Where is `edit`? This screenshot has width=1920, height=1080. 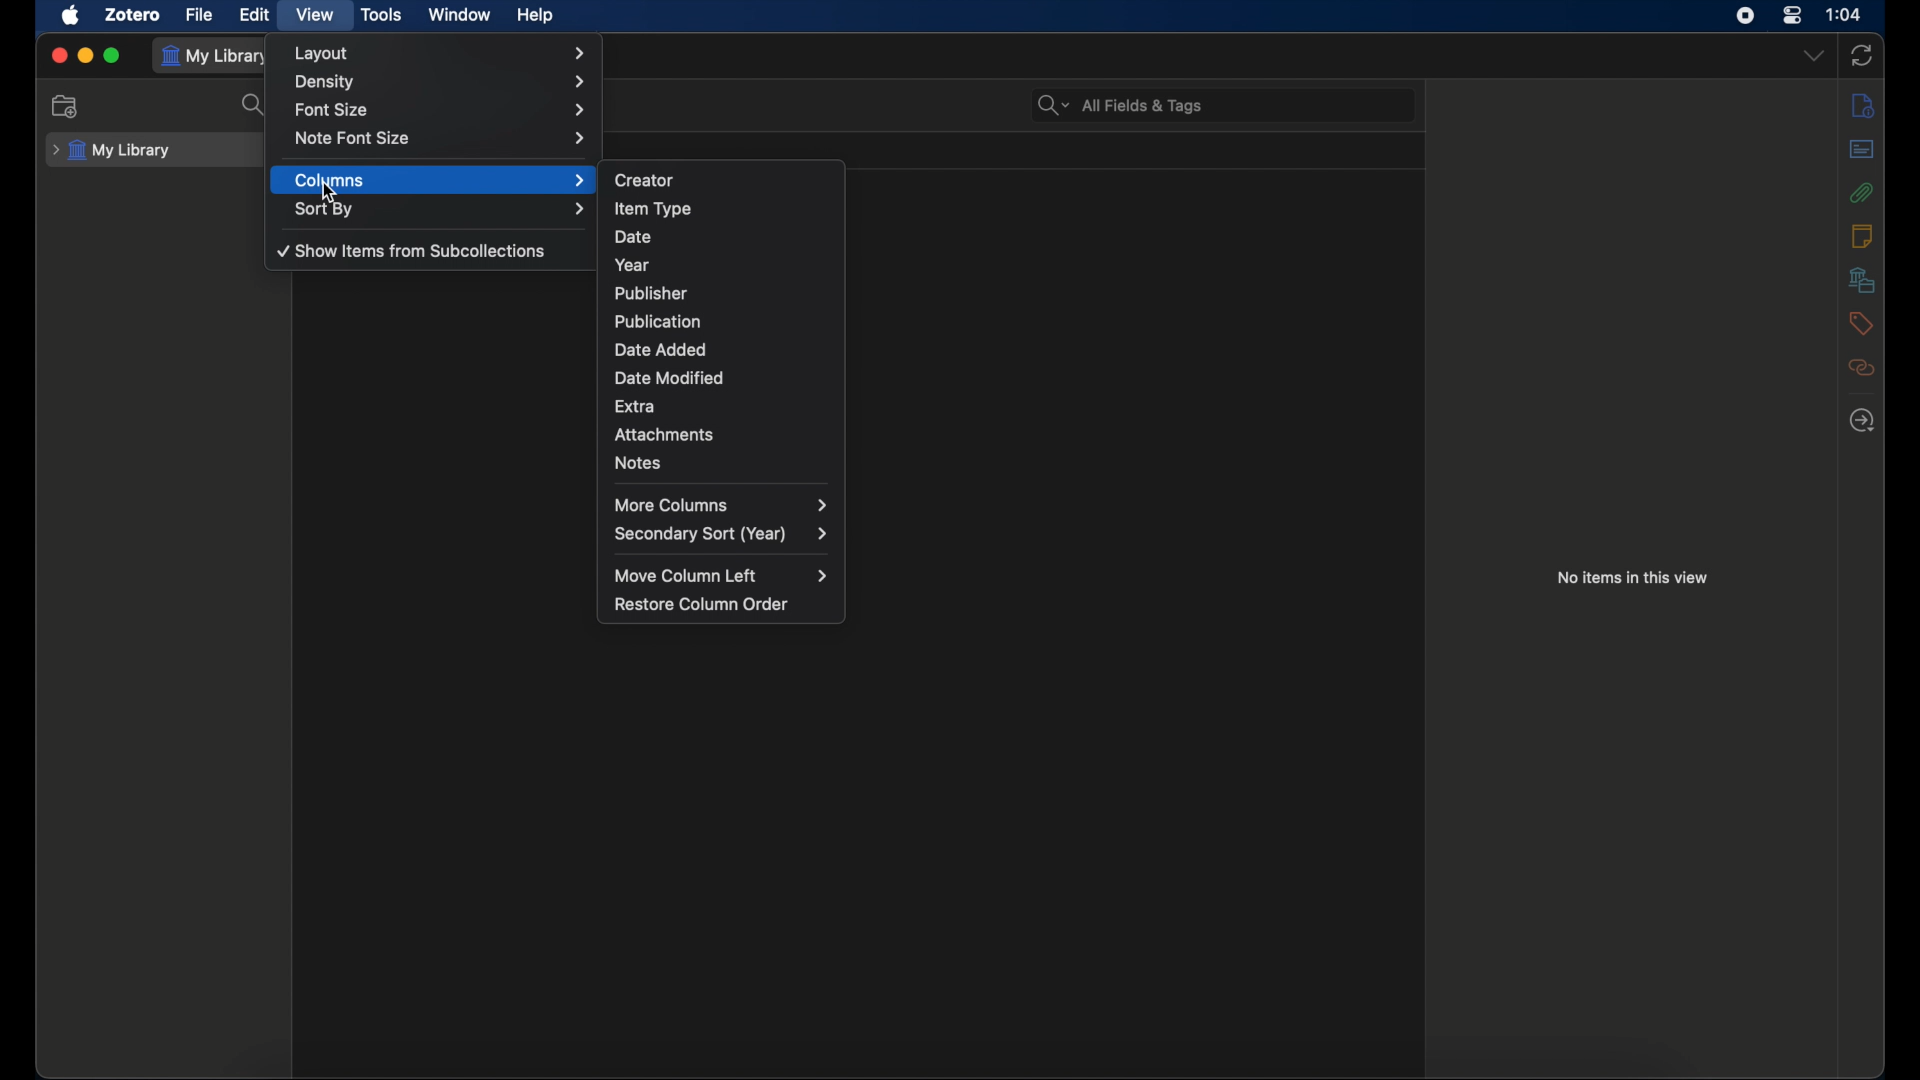
edit is located at coordinates (254, 14).